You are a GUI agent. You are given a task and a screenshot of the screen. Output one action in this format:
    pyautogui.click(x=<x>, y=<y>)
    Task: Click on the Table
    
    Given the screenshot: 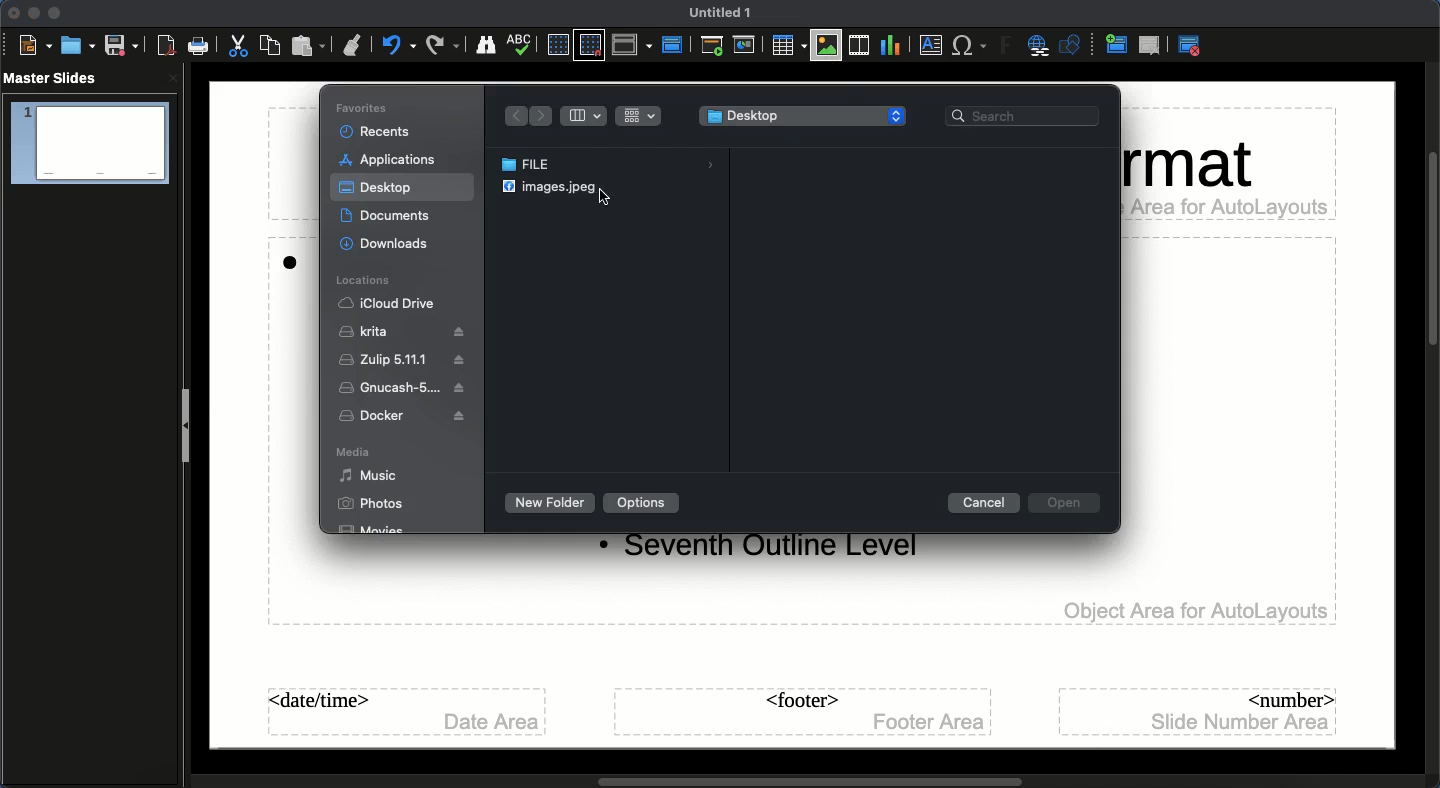 What is the action you would take?
    pyautogui.click(x=789, y=46)
    